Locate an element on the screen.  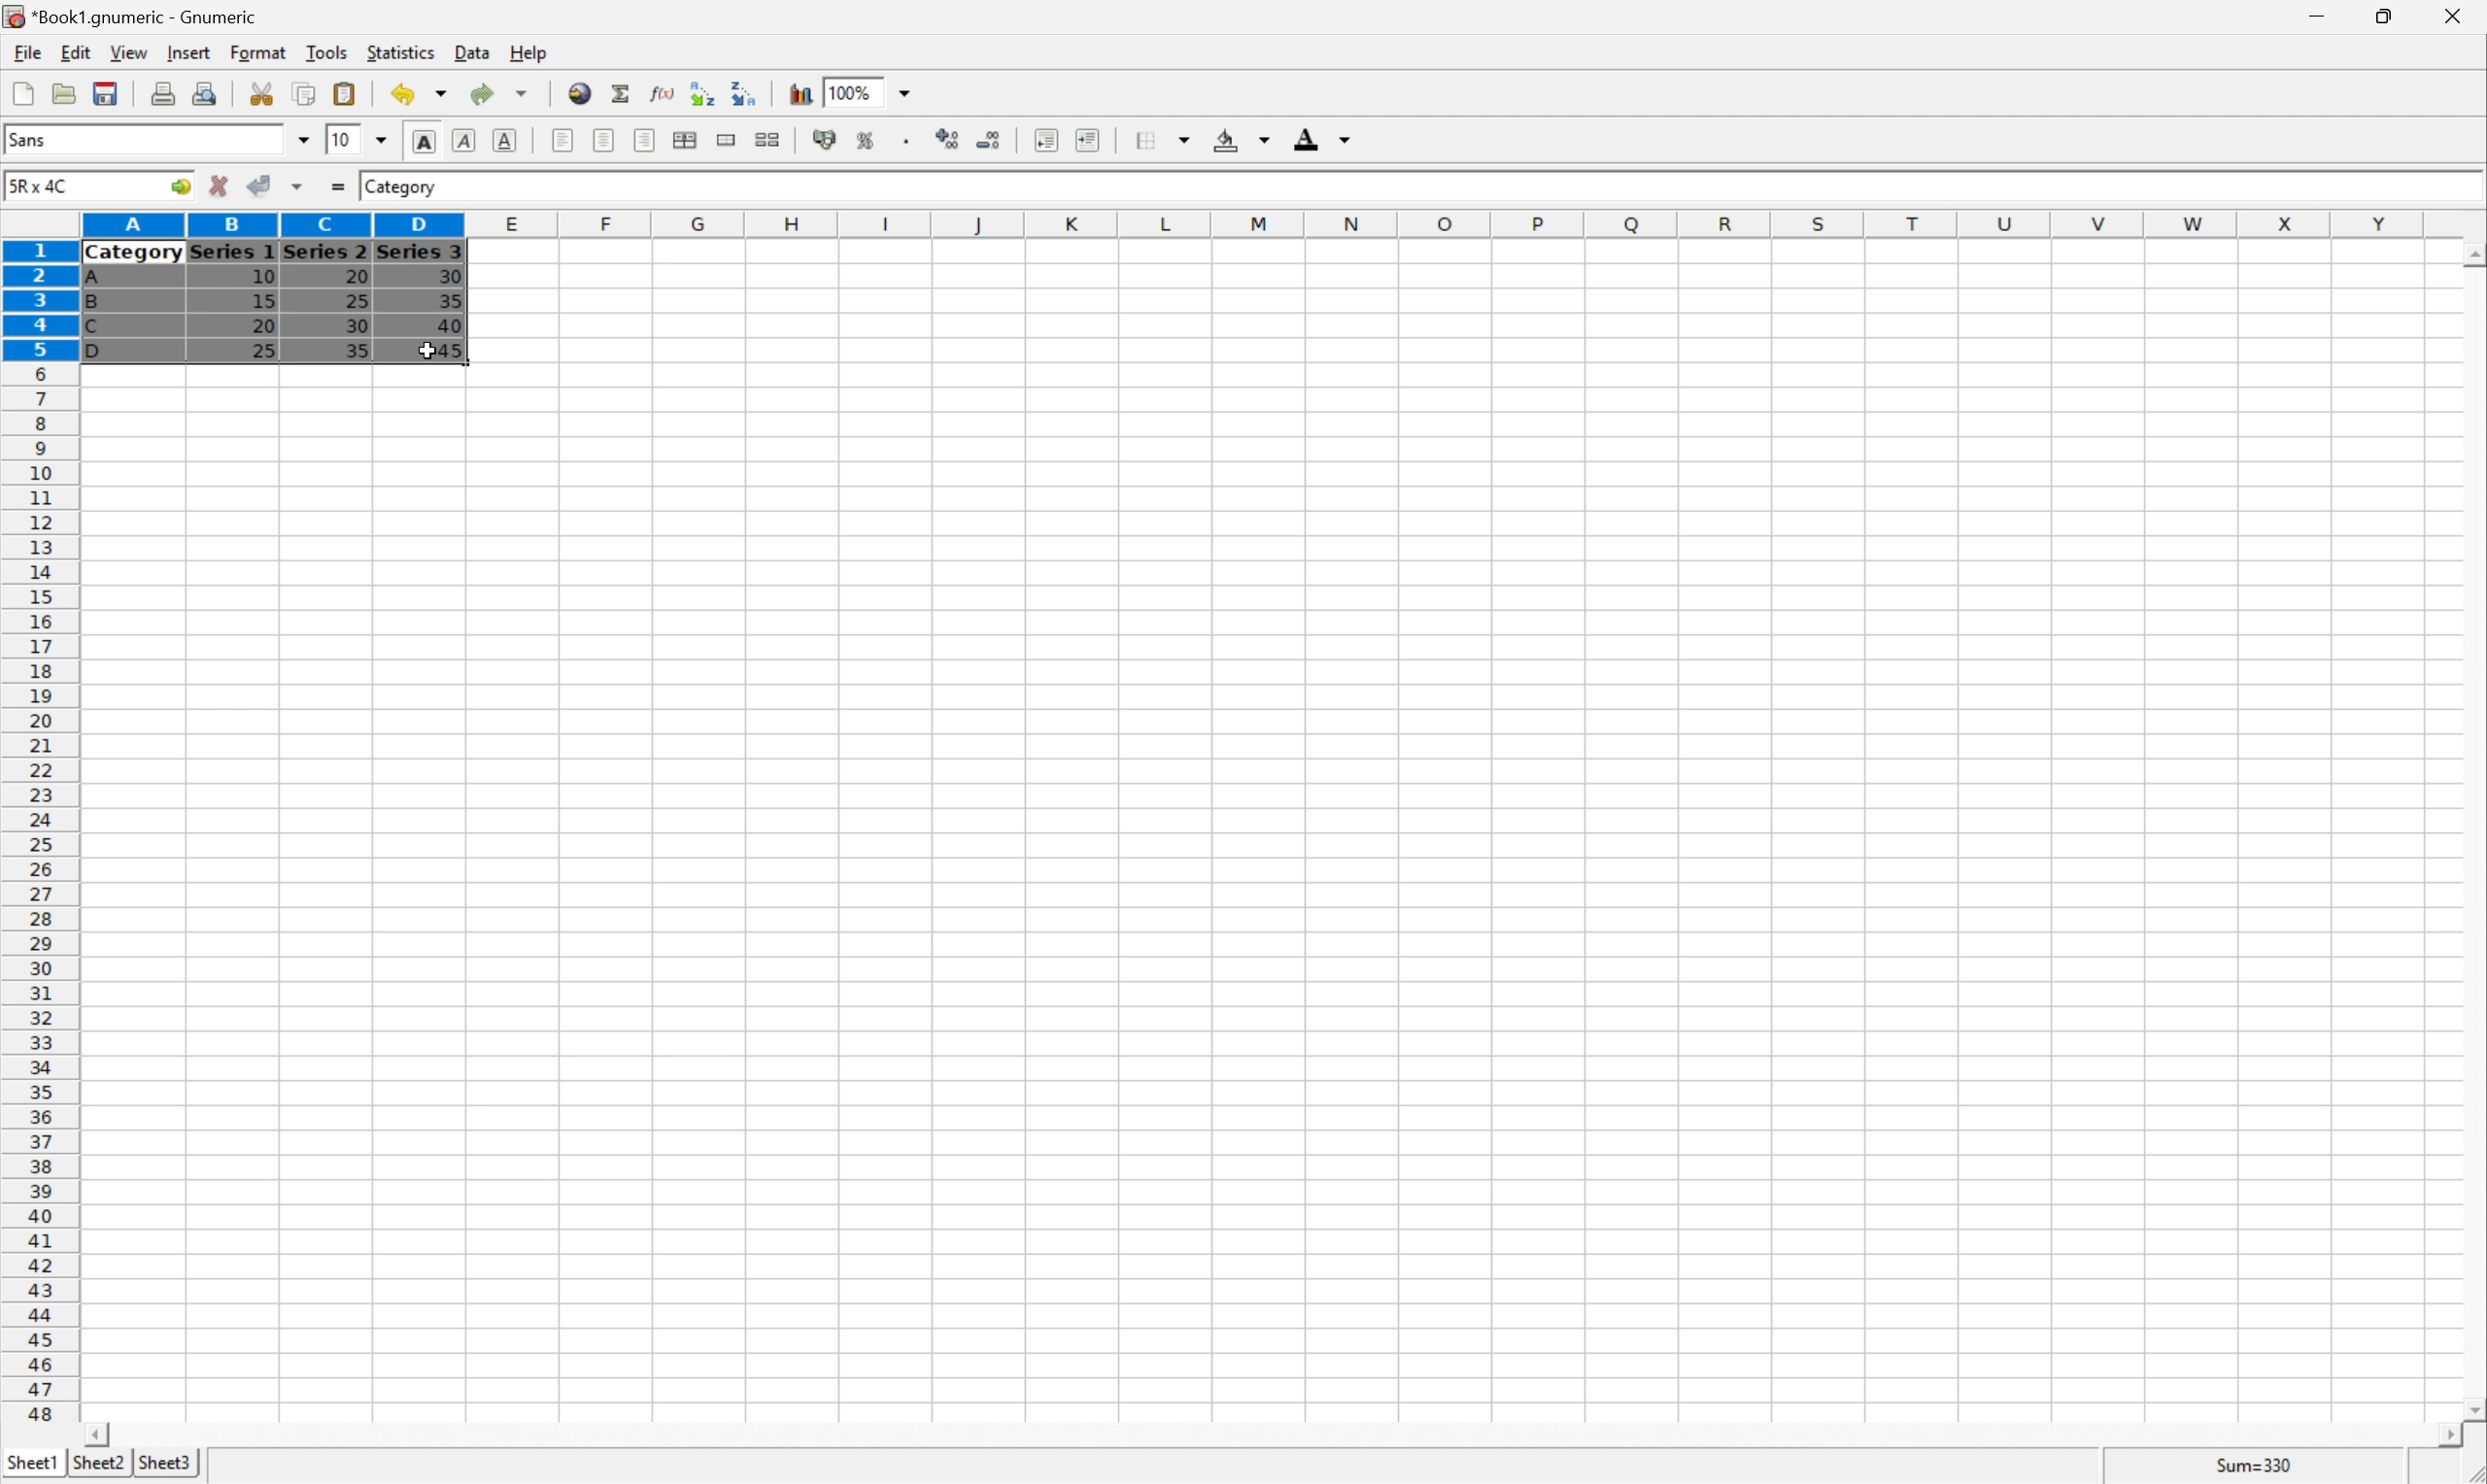
Accept changes in multiple cells is located at coordinates (296, 186).